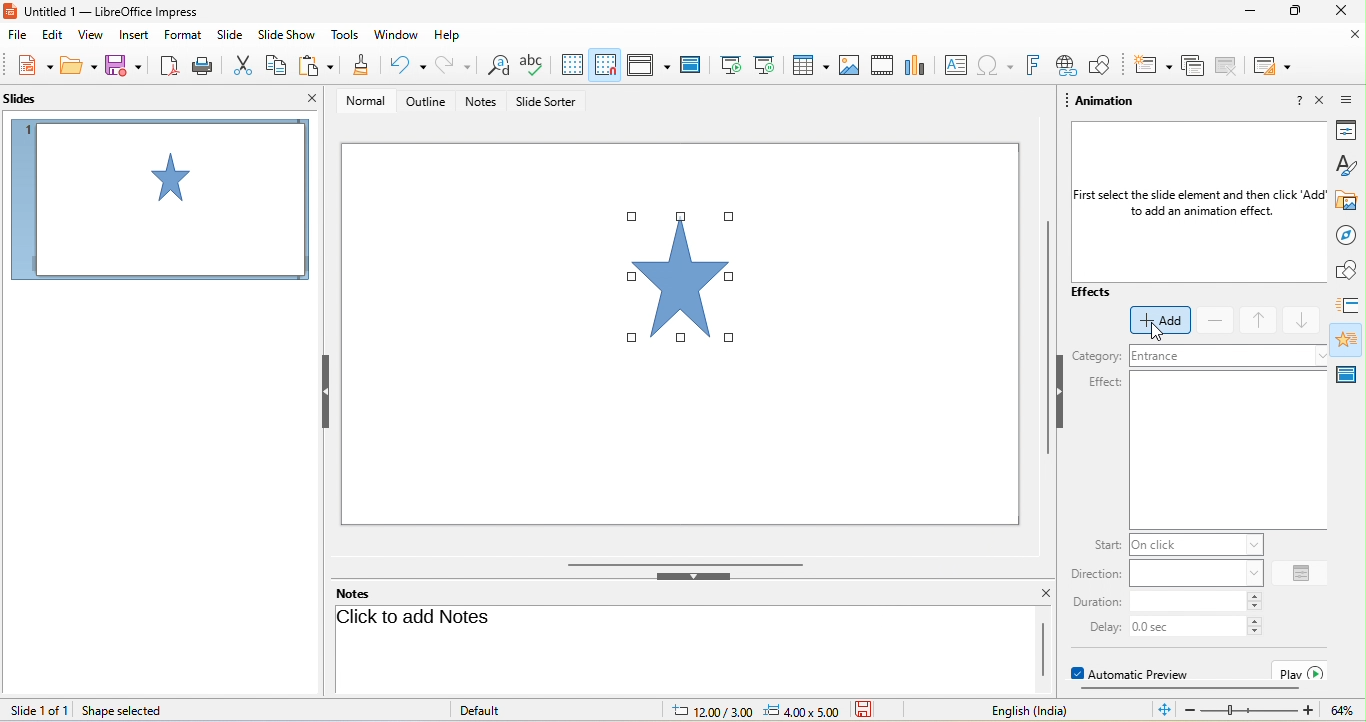  I want to click on default, so click(482, 710).